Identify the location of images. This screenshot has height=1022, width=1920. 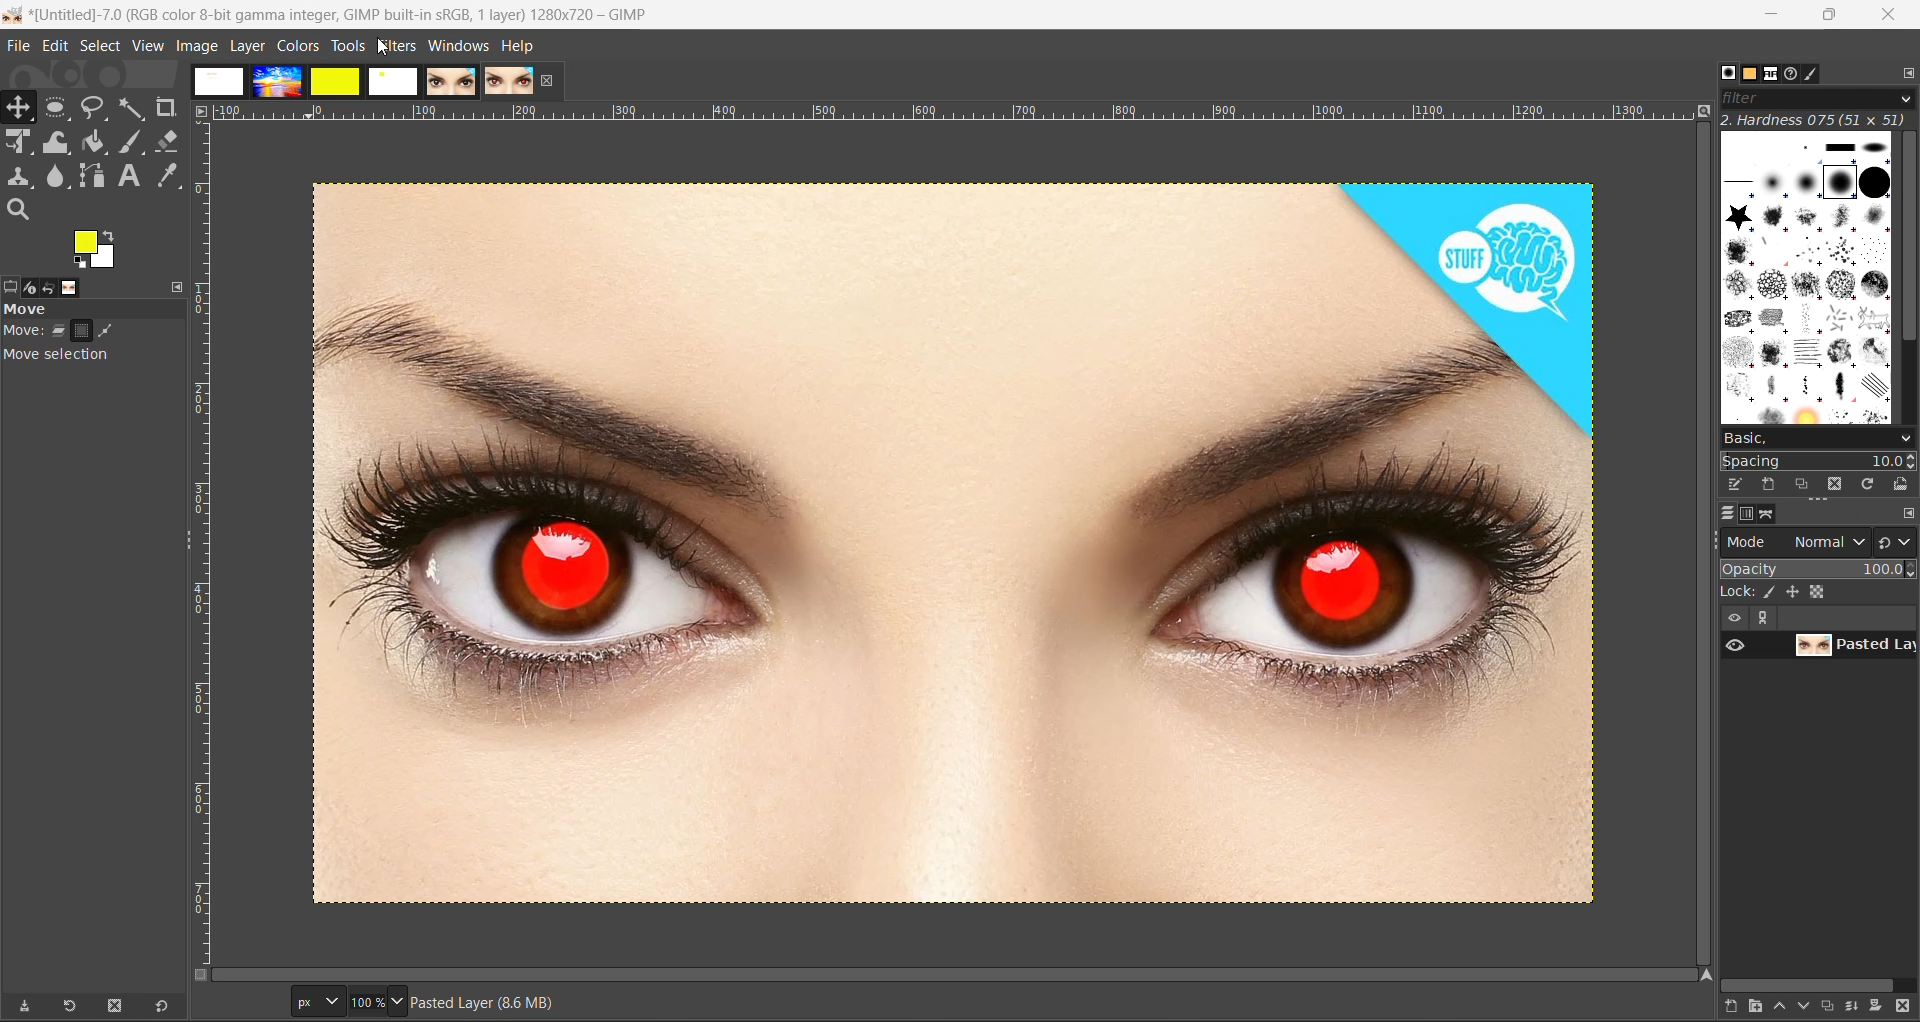
(361, 83).